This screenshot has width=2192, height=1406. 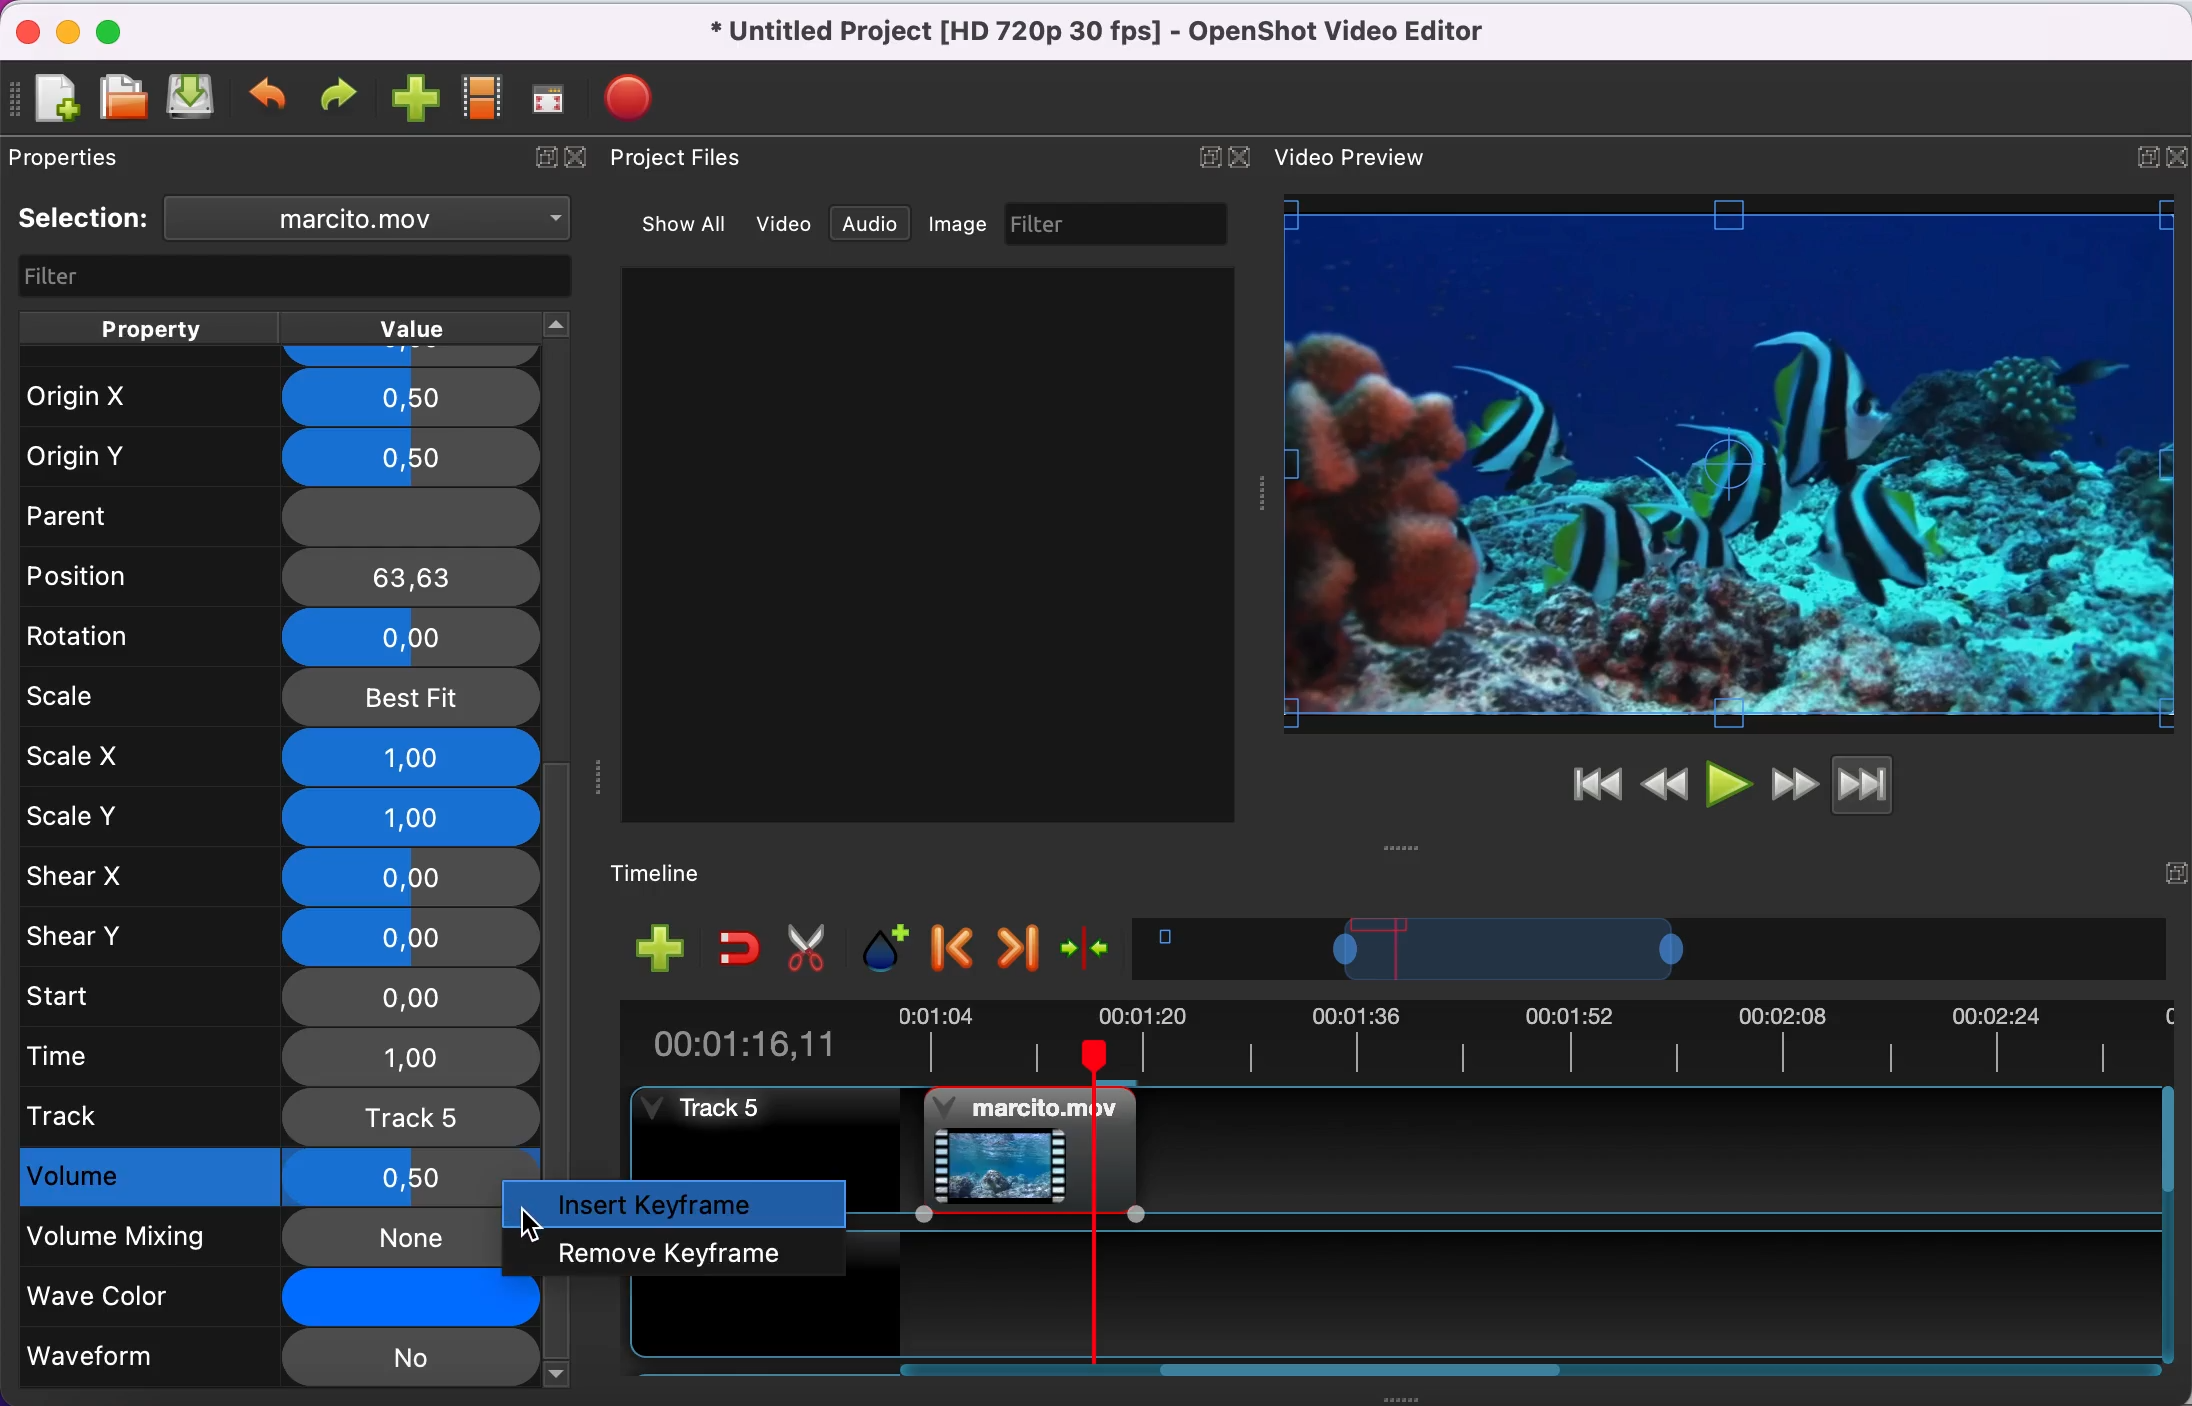 I want to click on expand/hide, so click(x=2178, y=151).